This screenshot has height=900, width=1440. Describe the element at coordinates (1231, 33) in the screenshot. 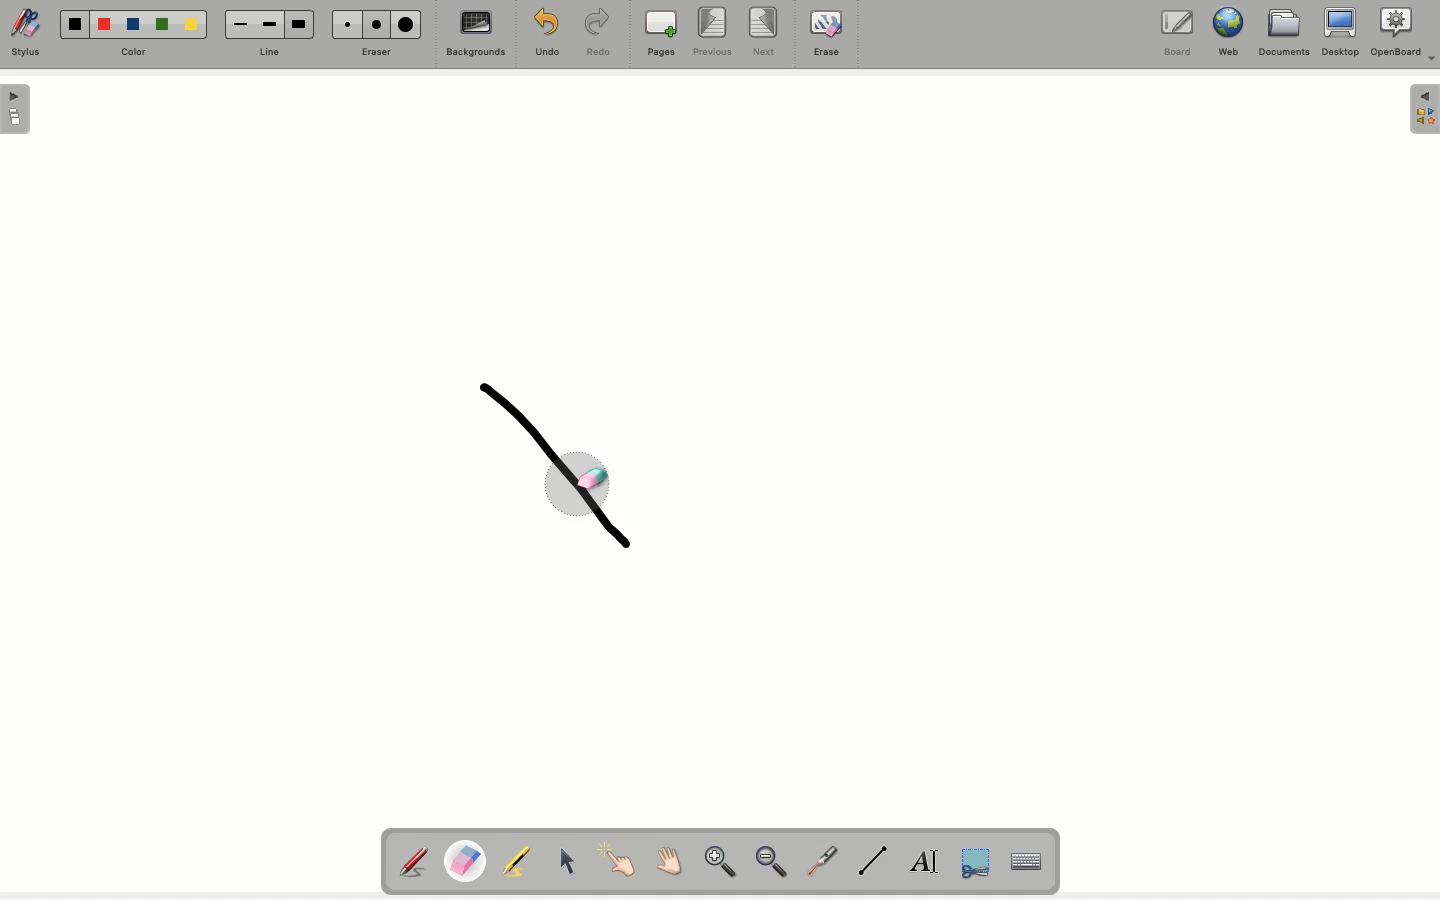

I see `Web` at that location.